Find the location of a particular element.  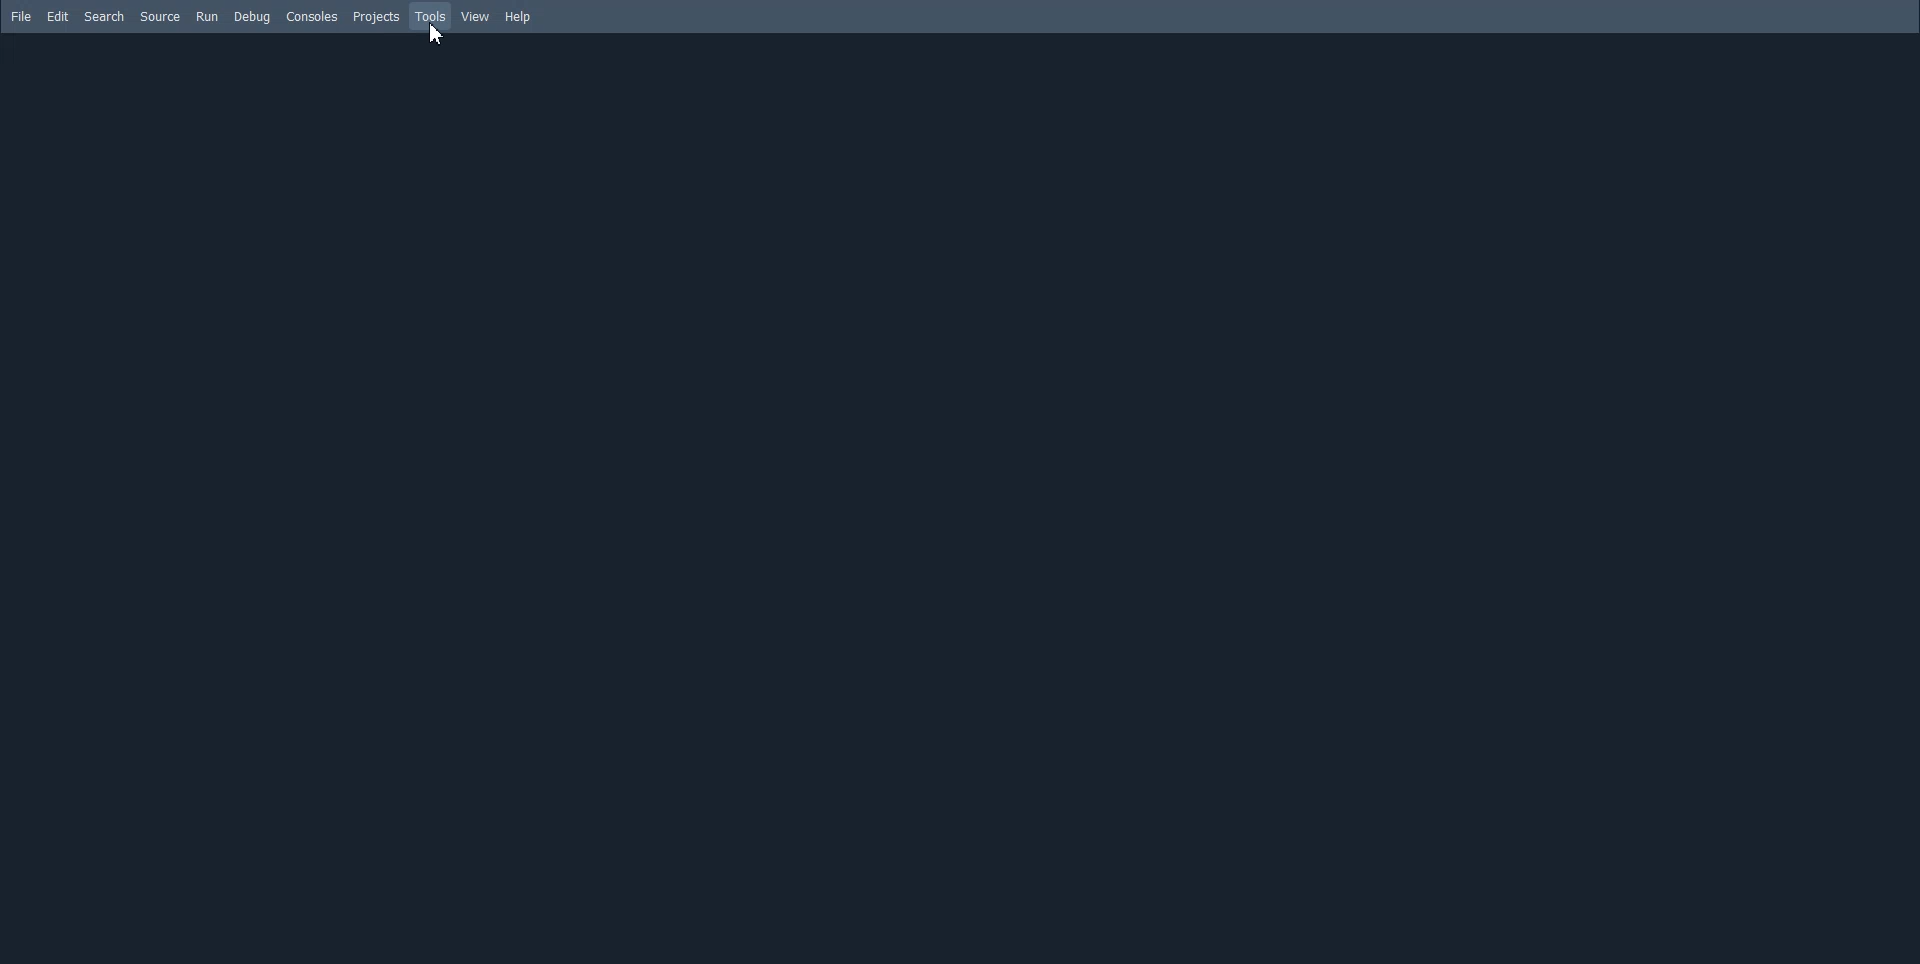

Search is located at coordinates (104, 17).